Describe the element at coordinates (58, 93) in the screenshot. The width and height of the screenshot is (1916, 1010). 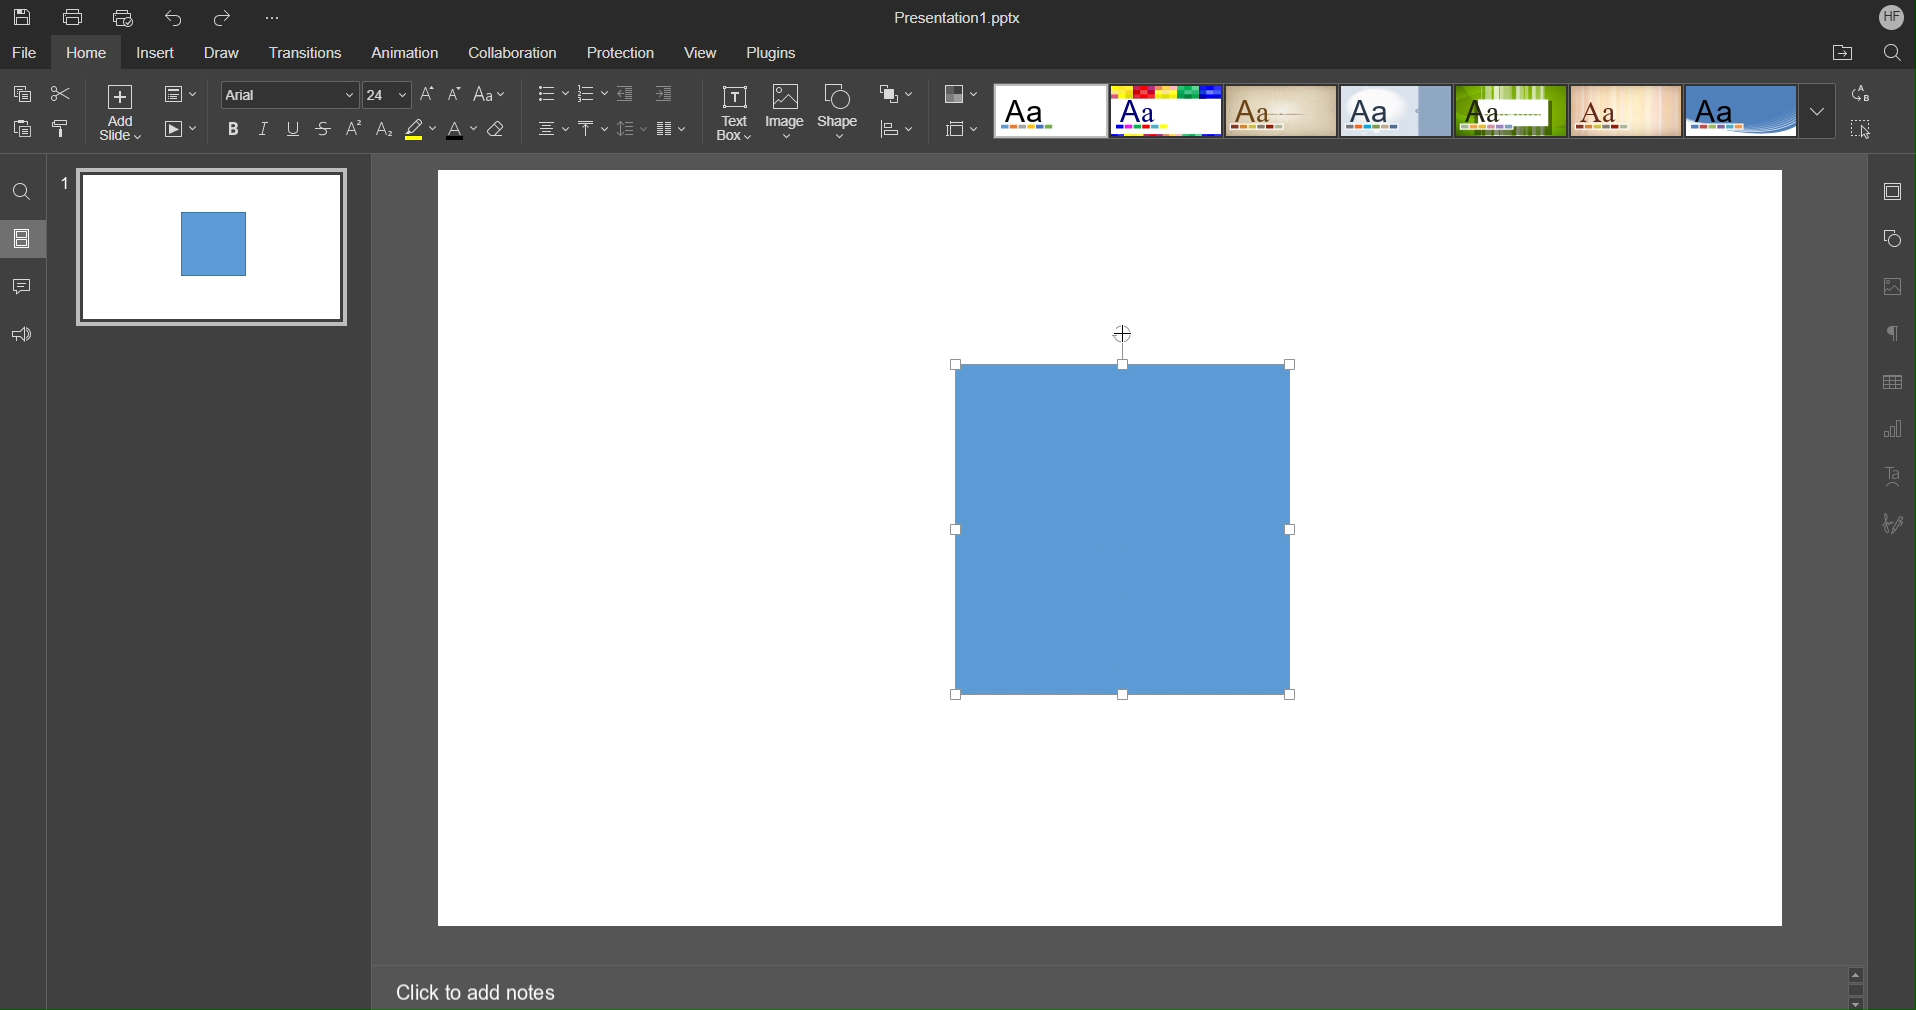
I see `Cut` at that location.